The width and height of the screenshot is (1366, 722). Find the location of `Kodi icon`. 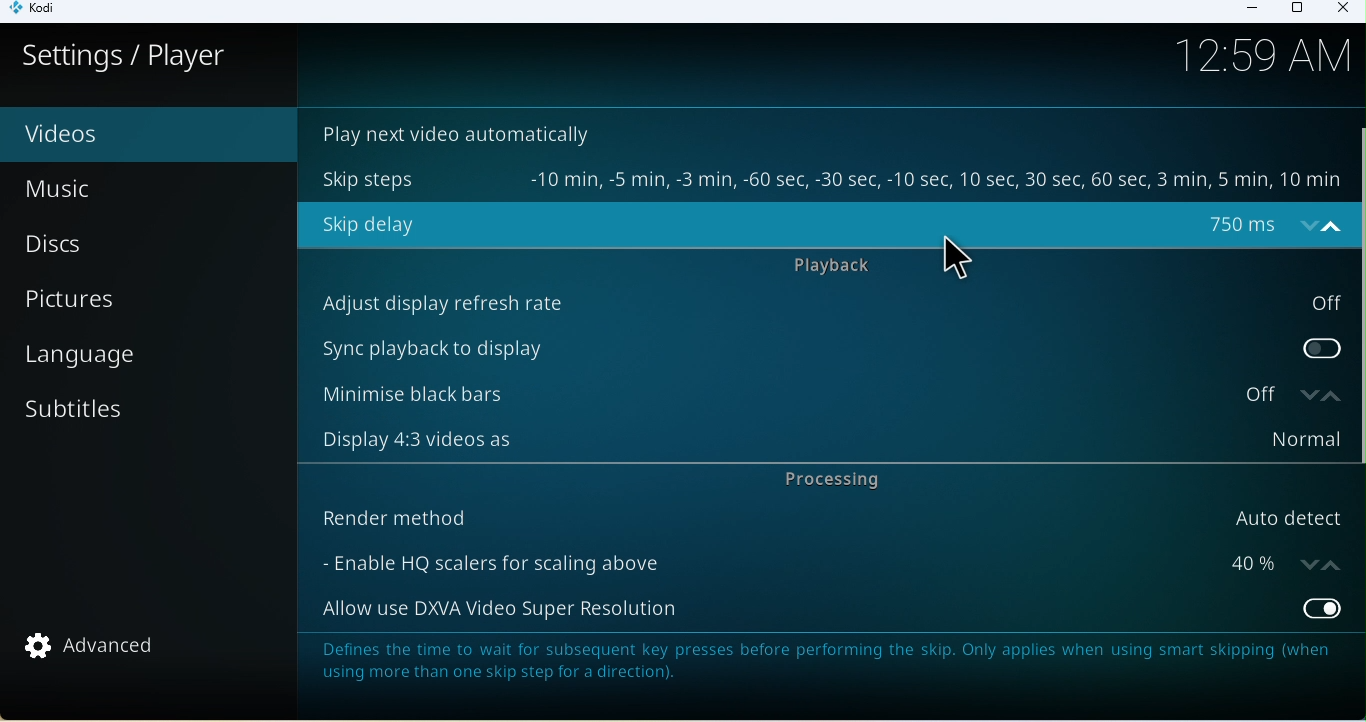

Kodi icon is located at coordinates (41, 12).